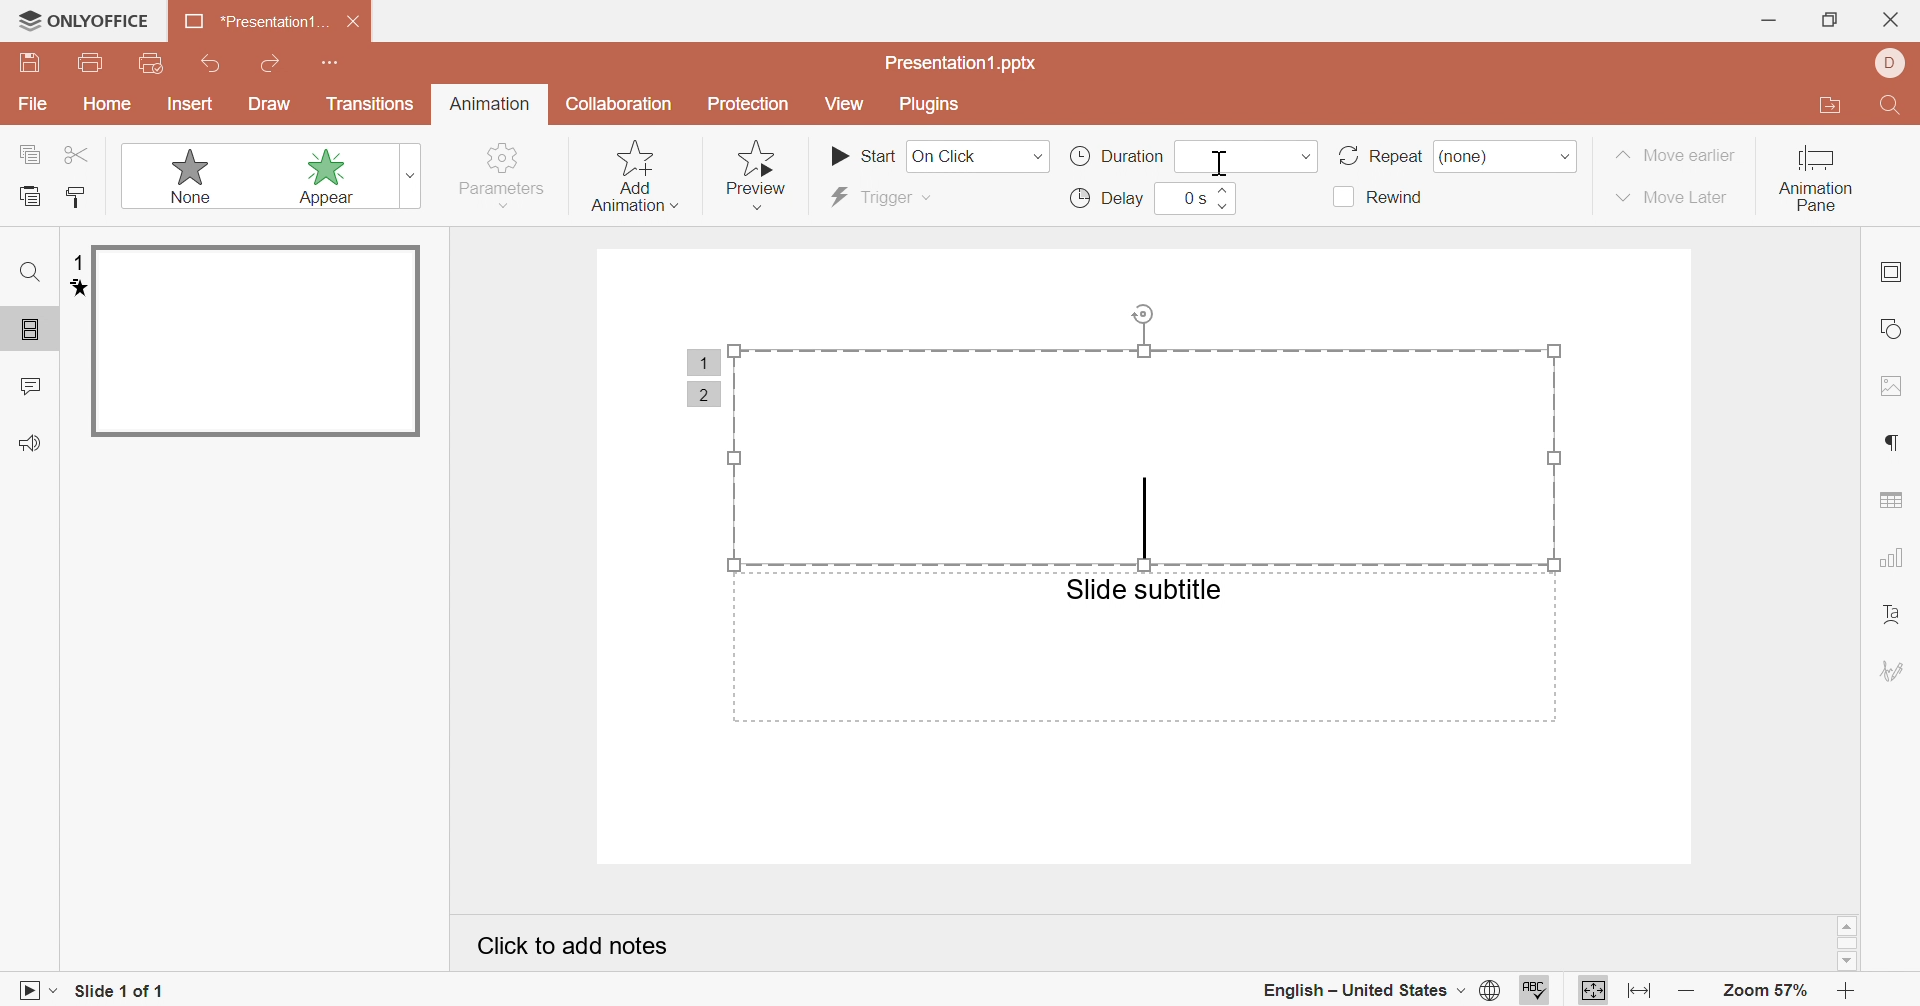 Image resolution: width=1920 pixels, height=1006 pixels. What do you see at coordinates (1892, 62) in the screenshot?
I see `dell` at bounding box center [1892, 62].